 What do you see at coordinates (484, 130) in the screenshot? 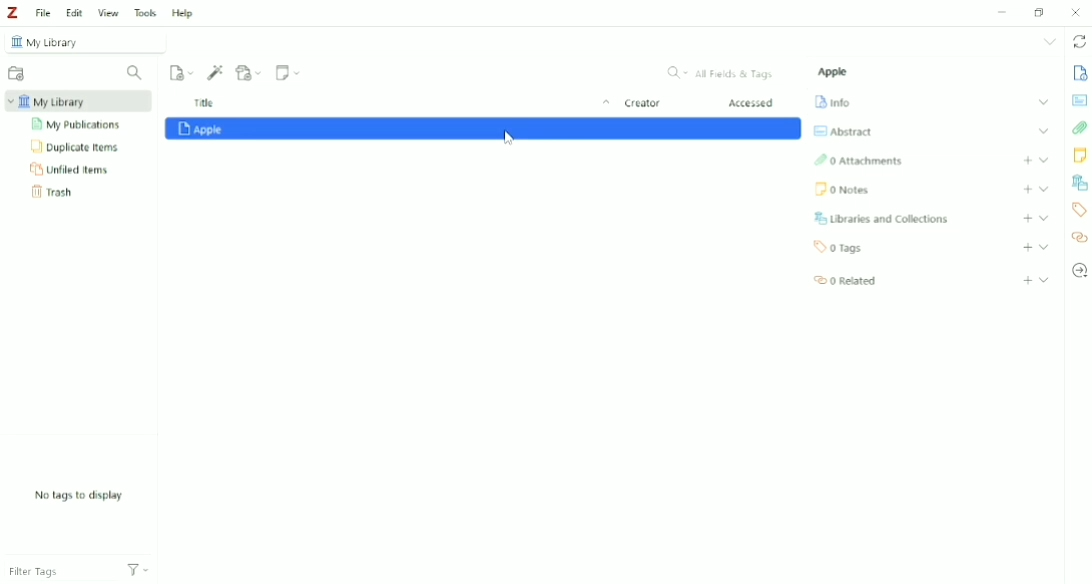
I see `Apple` at bounding box center [484, 130].